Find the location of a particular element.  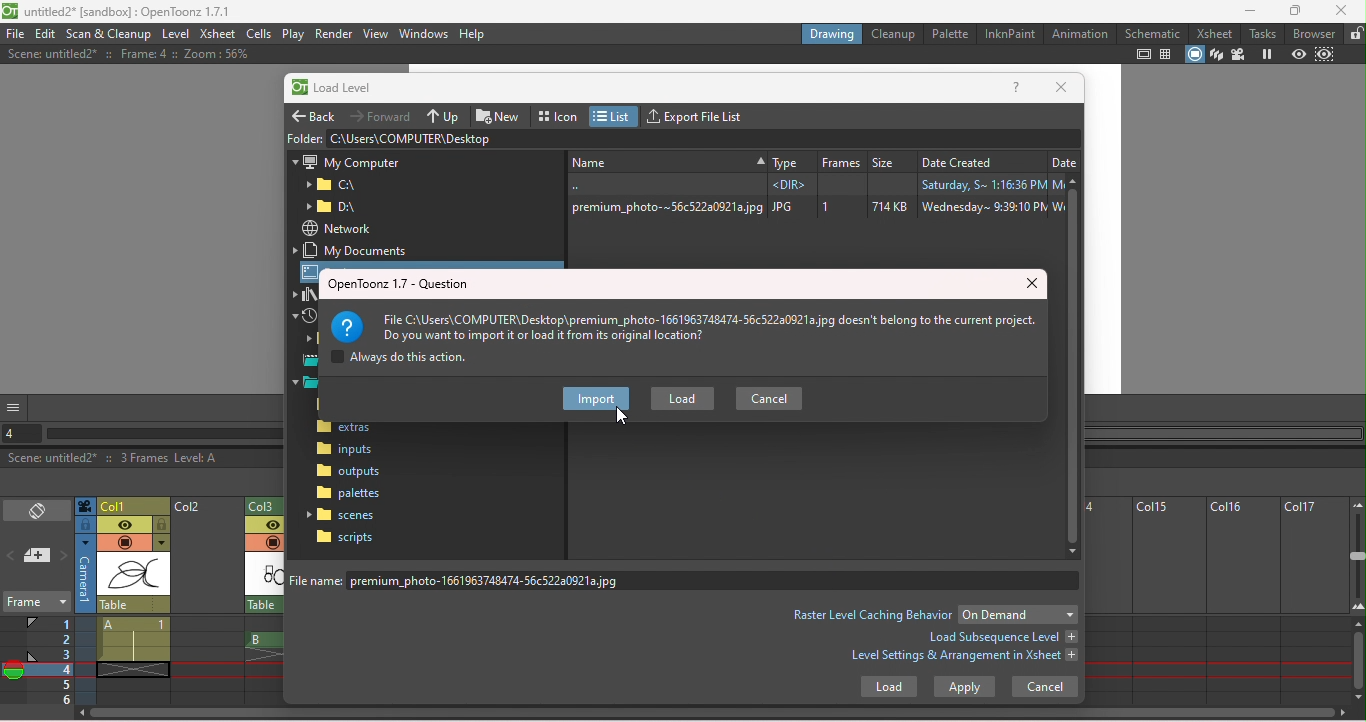

click to select camera is located at coordinates (85, 525).